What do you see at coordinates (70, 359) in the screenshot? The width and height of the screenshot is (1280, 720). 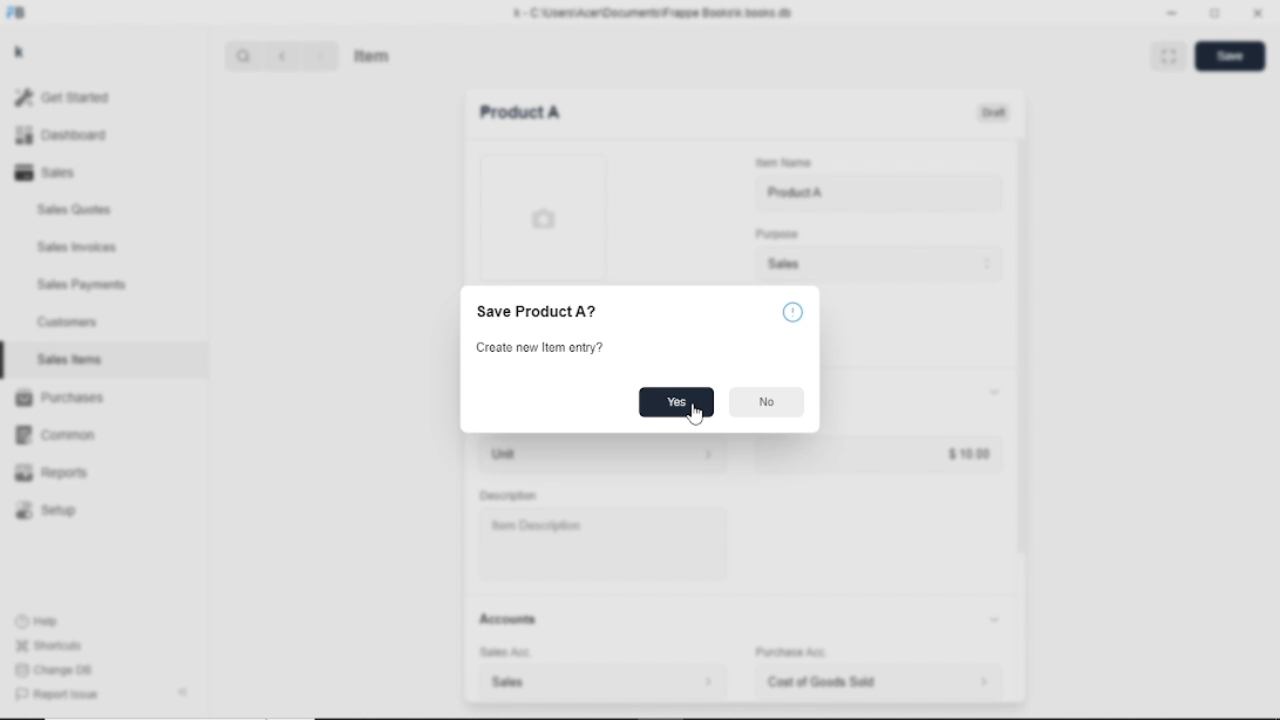 I see `Sales Items` at bounding box center [70, 359].